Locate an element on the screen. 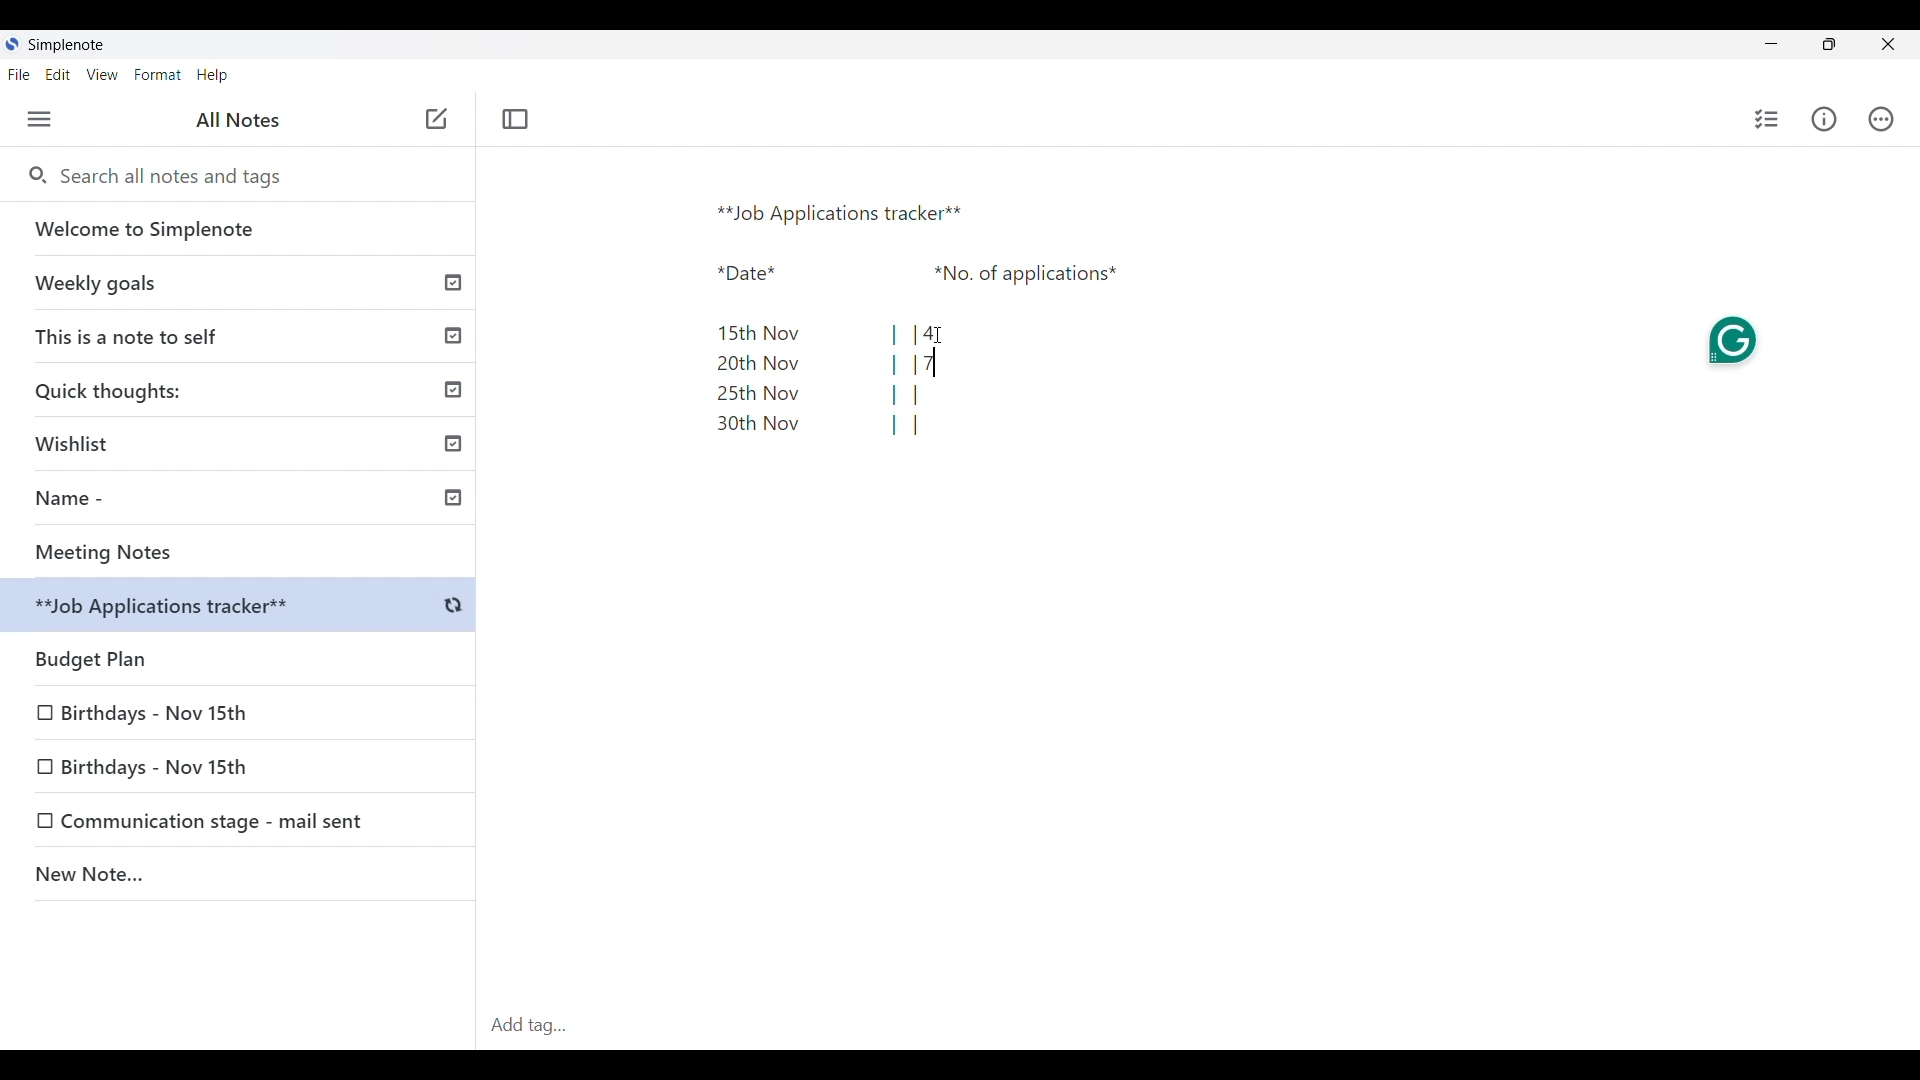 This screenshot has width=1920, height=1080. Name  is located at coordinates (246, 501).